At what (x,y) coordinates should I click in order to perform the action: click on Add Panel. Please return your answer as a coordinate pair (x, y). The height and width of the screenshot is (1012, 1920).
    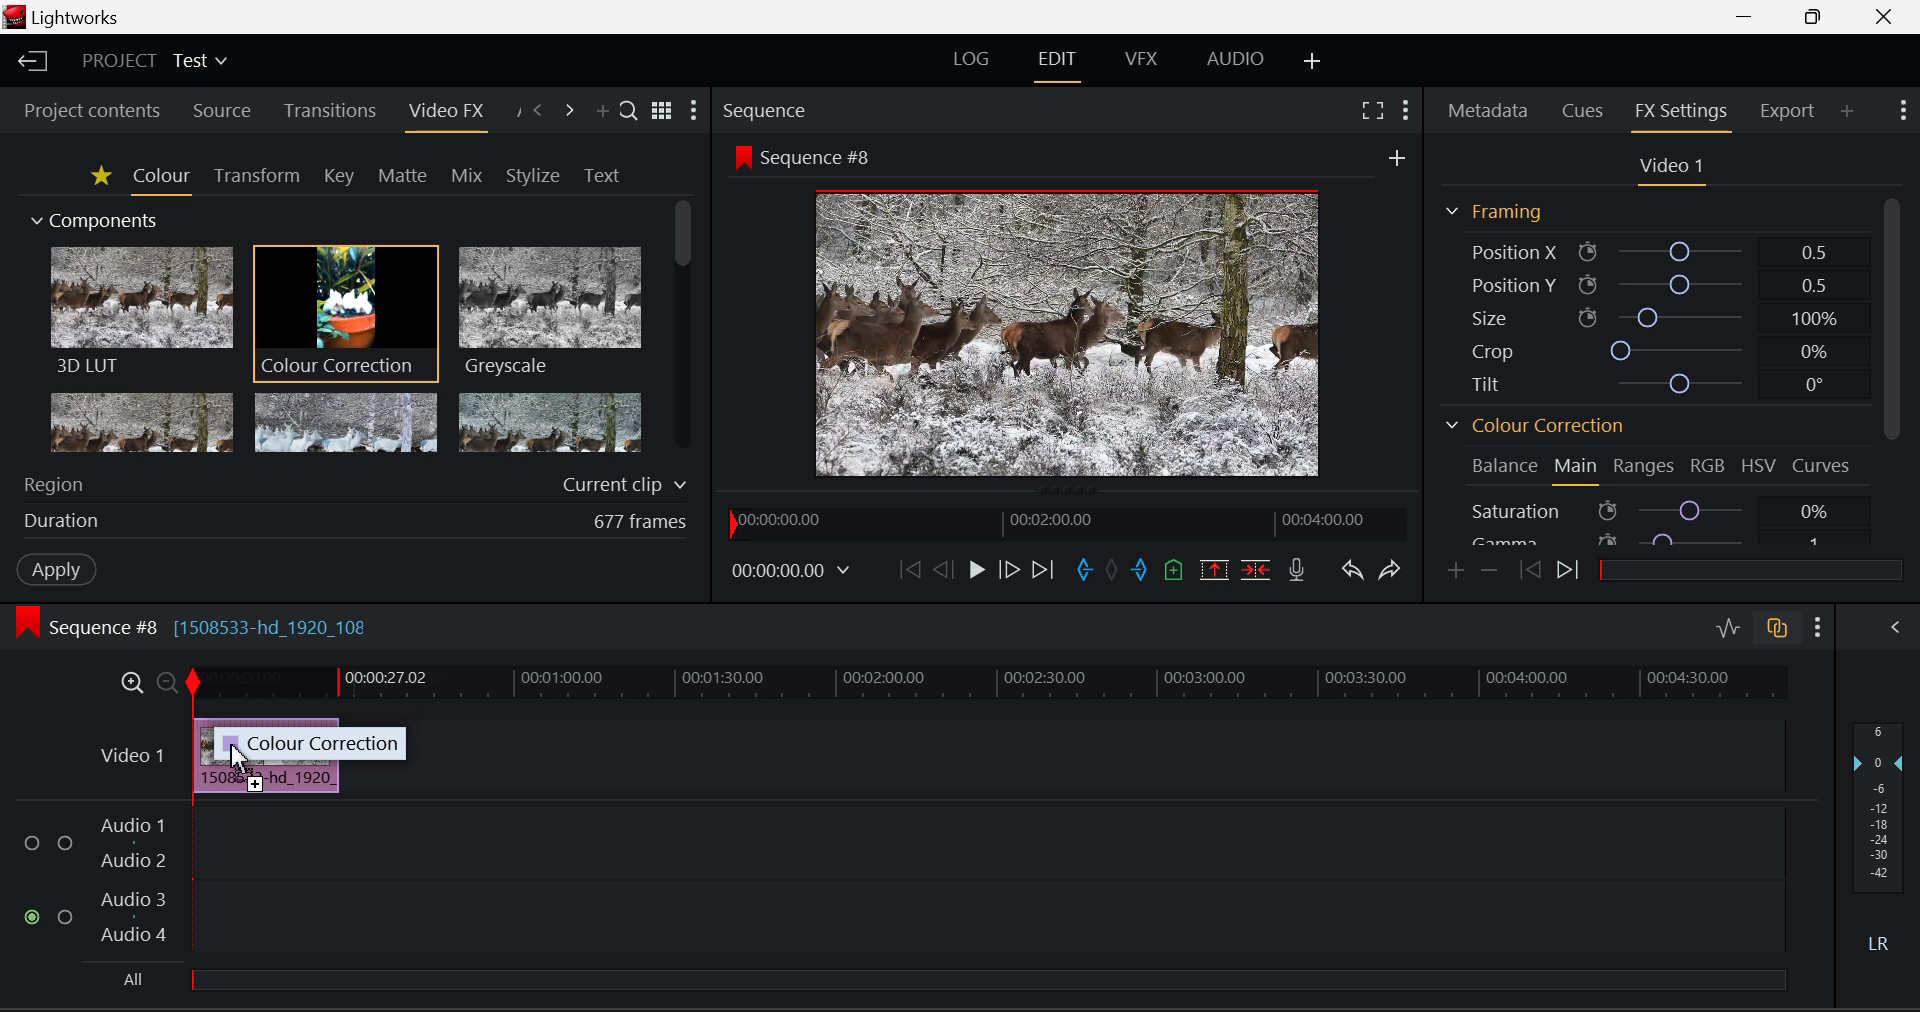
    Looking at the image, I should click on (1846, 108).